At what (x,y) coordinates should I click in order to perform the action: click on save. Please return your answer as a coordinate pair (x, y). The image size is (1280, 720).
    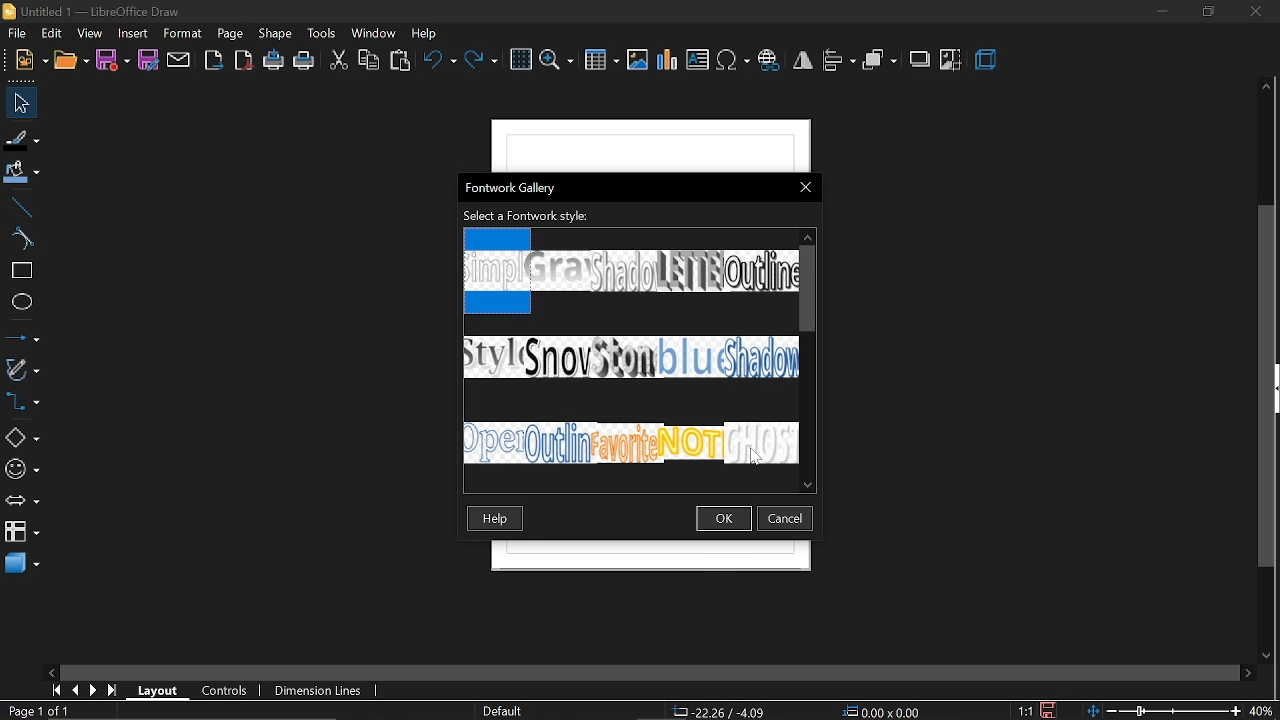
    Looking at the image, I should click on (113, 62).